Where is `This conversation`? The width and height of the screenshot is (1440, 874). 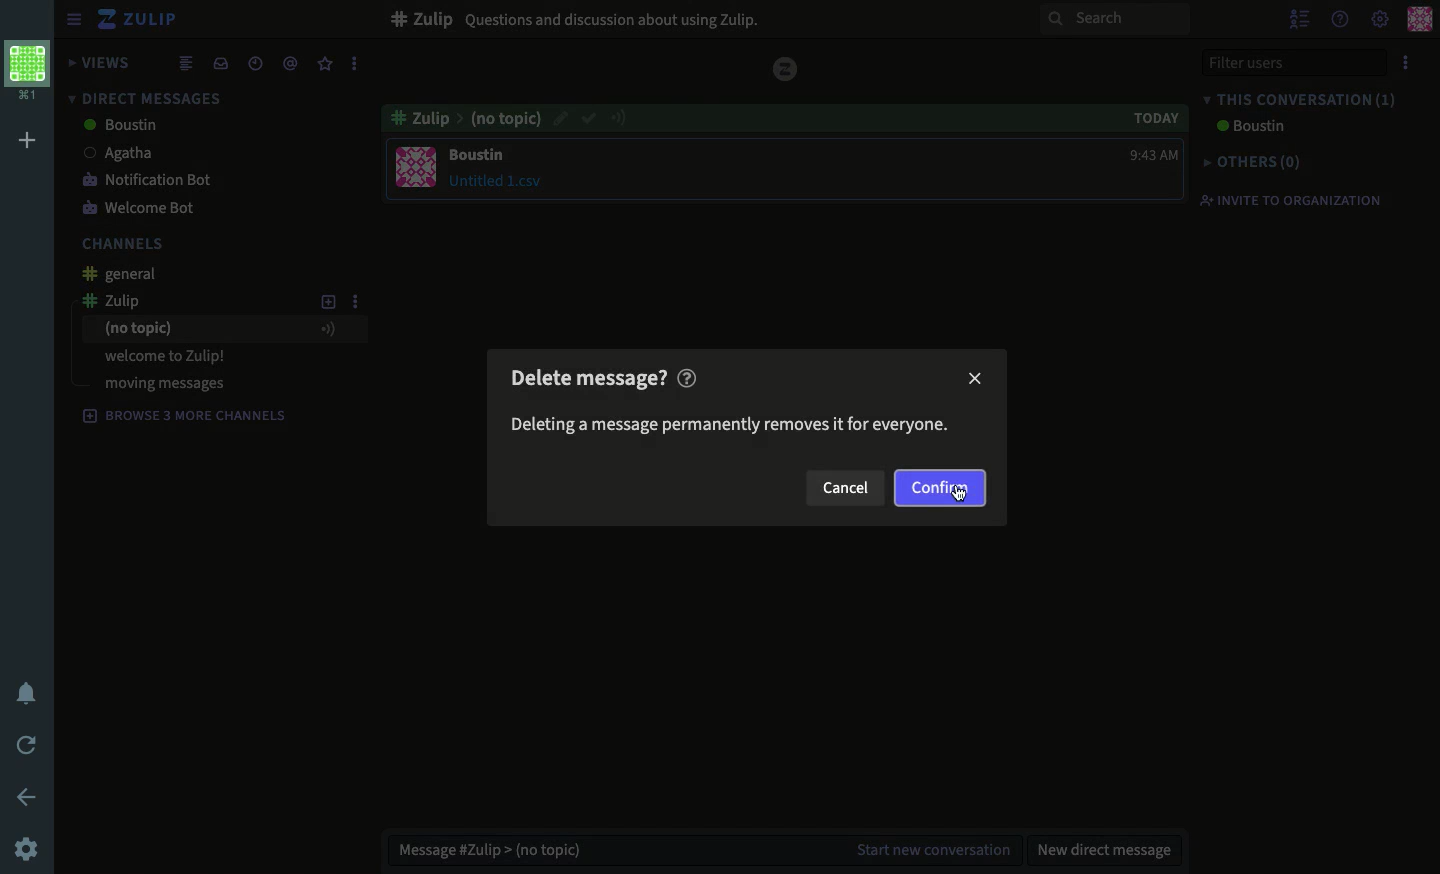 This conversation is located at coordinates (1302, 99).